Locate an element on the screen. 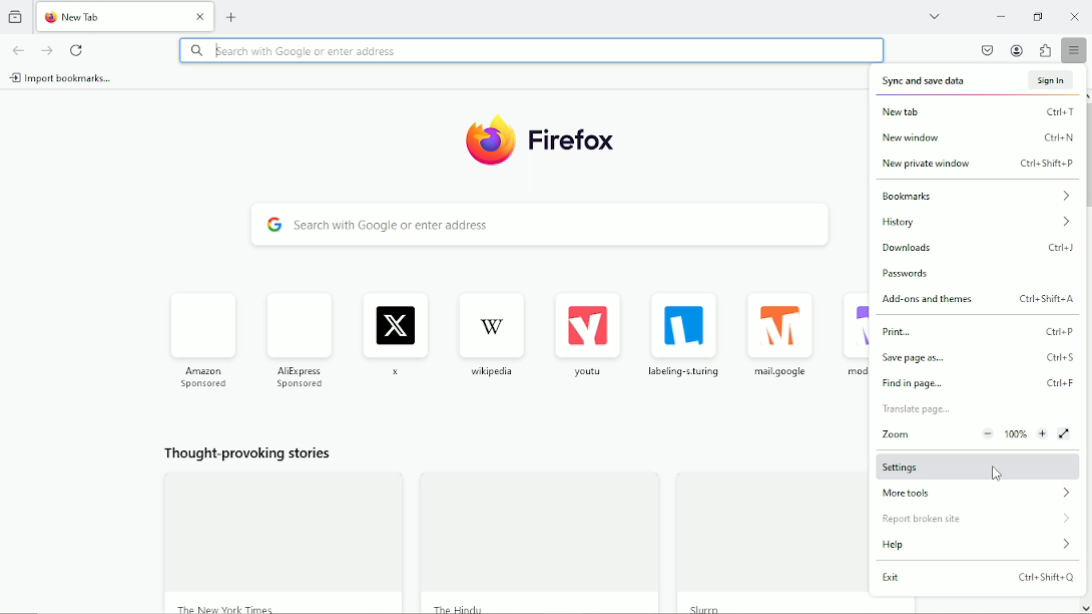 The image size is (1092, 614). List all tabs is located at coordinates (936, 16).